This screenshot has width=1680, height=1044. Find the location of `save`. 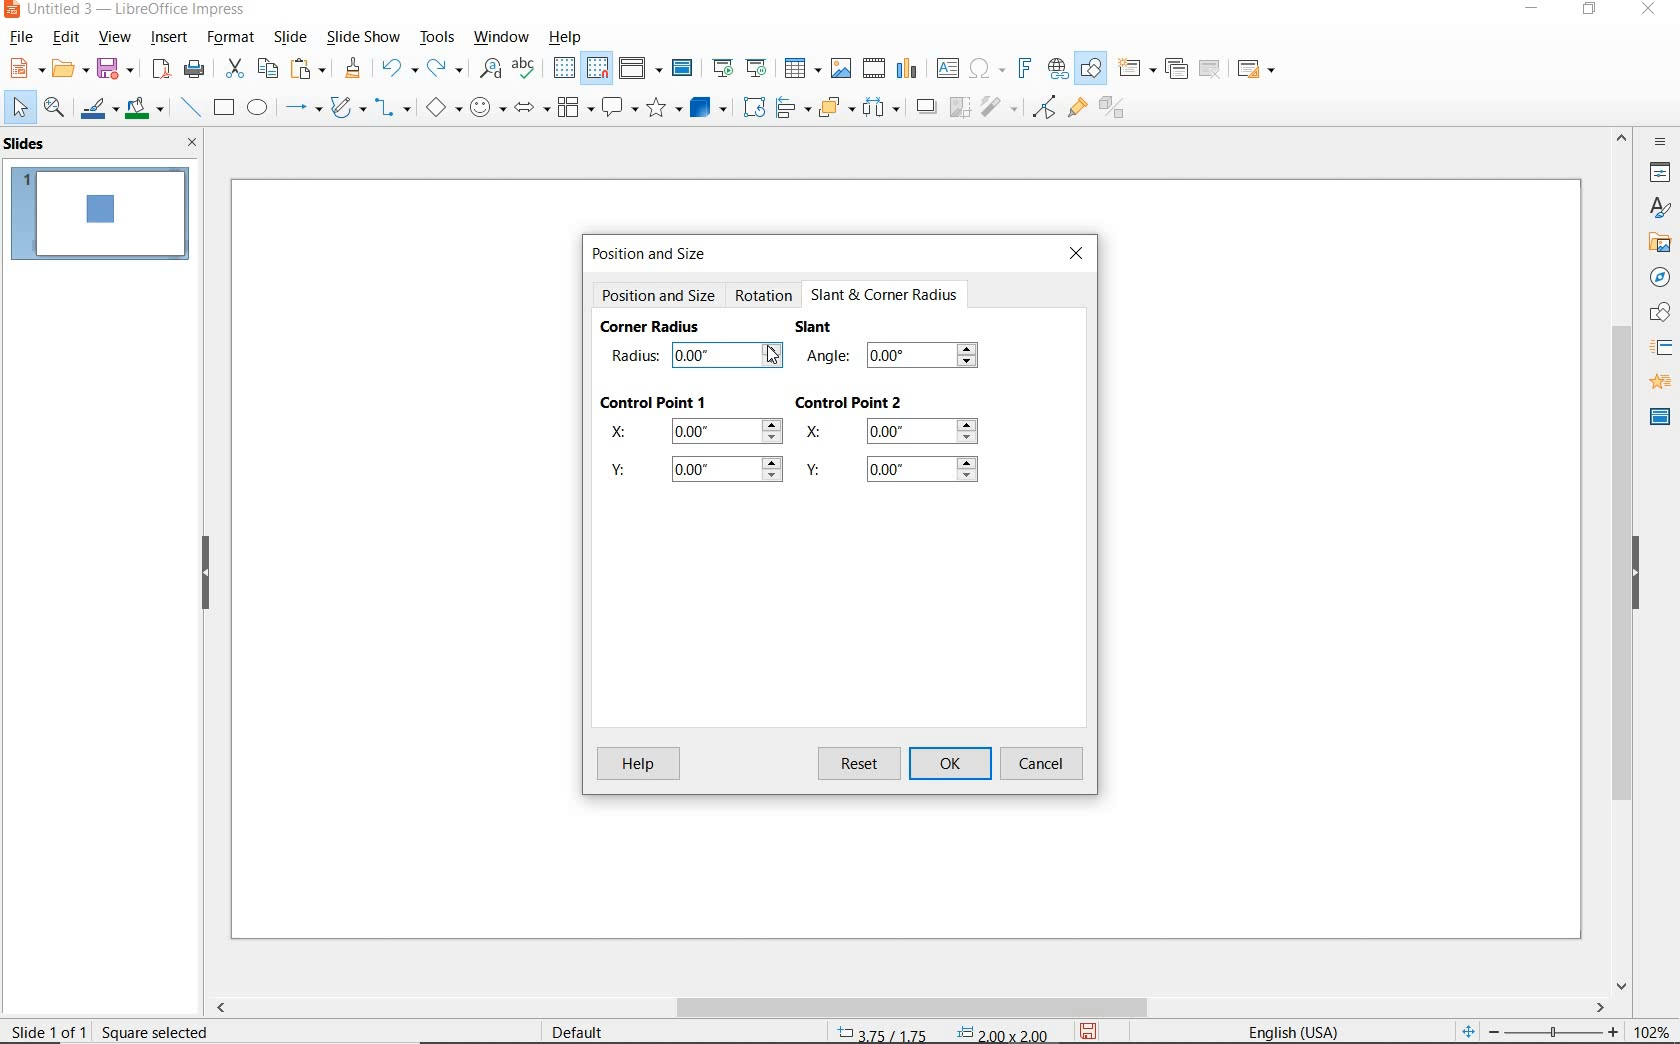

save is located at coordinates (118, 69).